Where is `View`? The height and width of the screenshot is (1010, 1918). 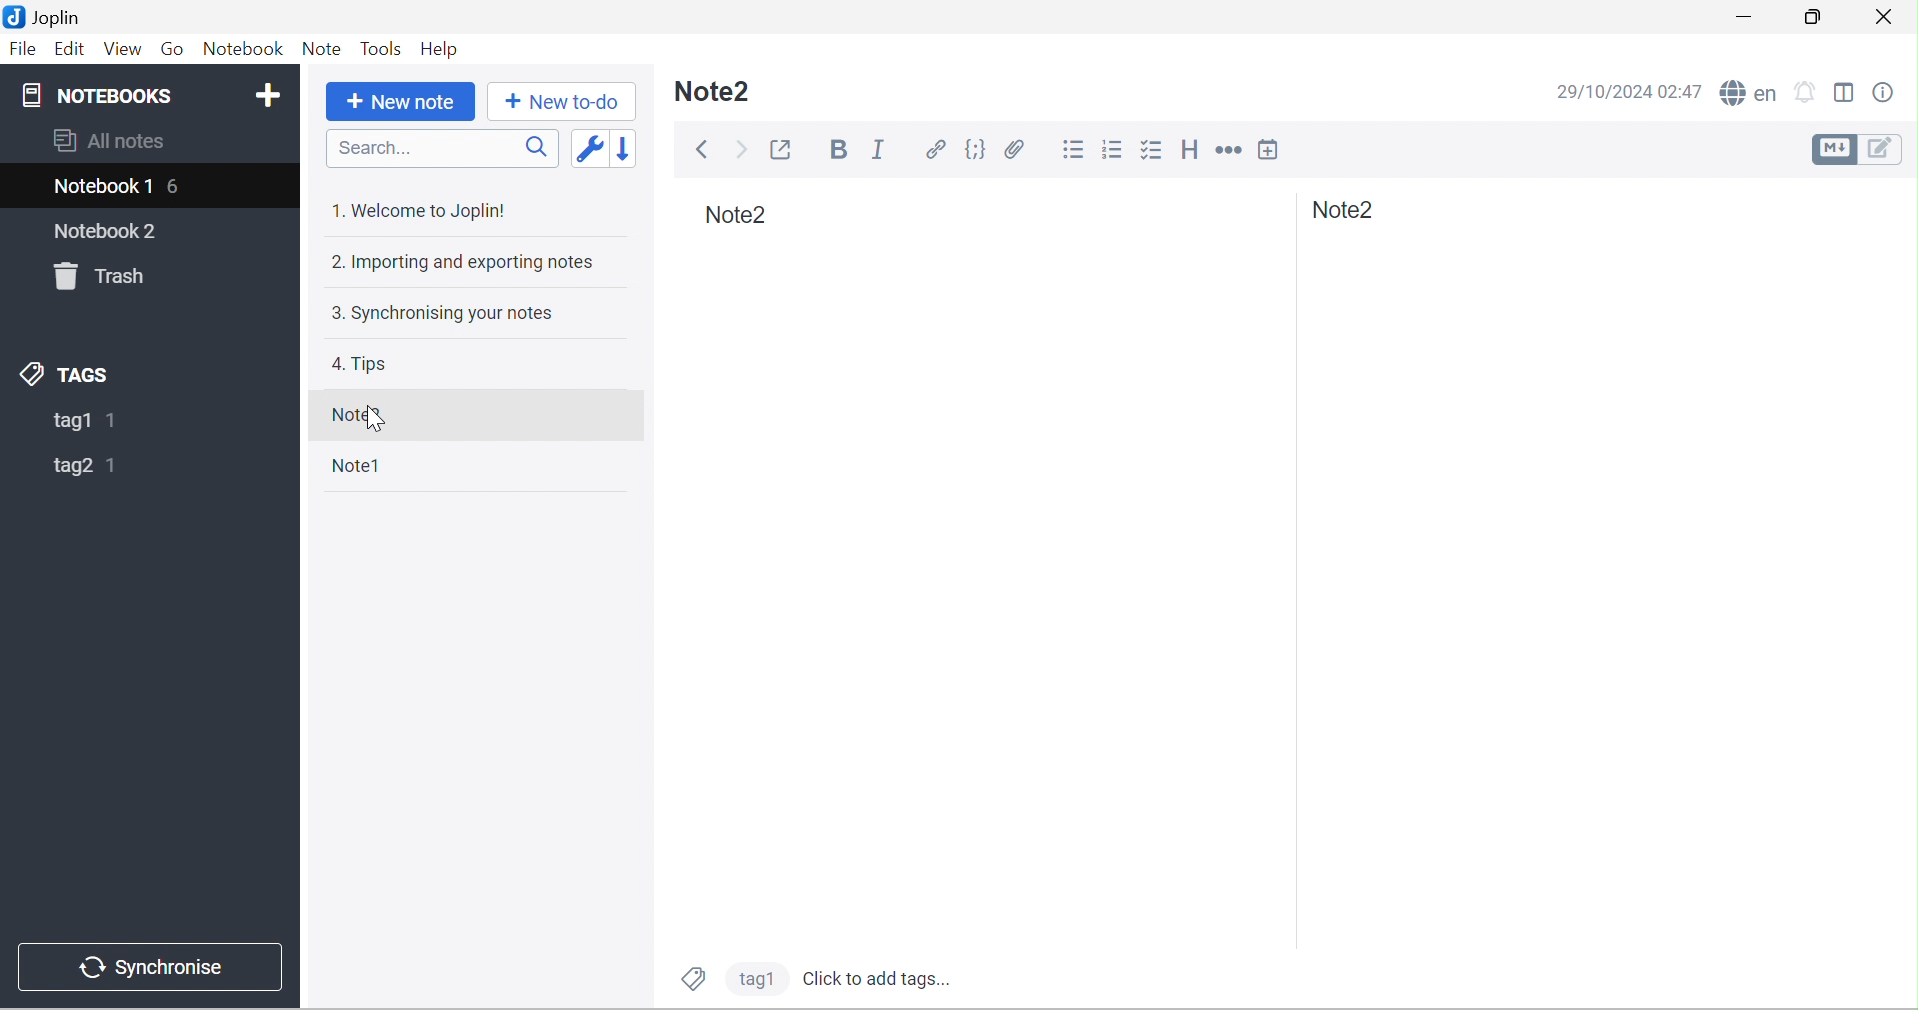
View is located at coordinates (125, 50).